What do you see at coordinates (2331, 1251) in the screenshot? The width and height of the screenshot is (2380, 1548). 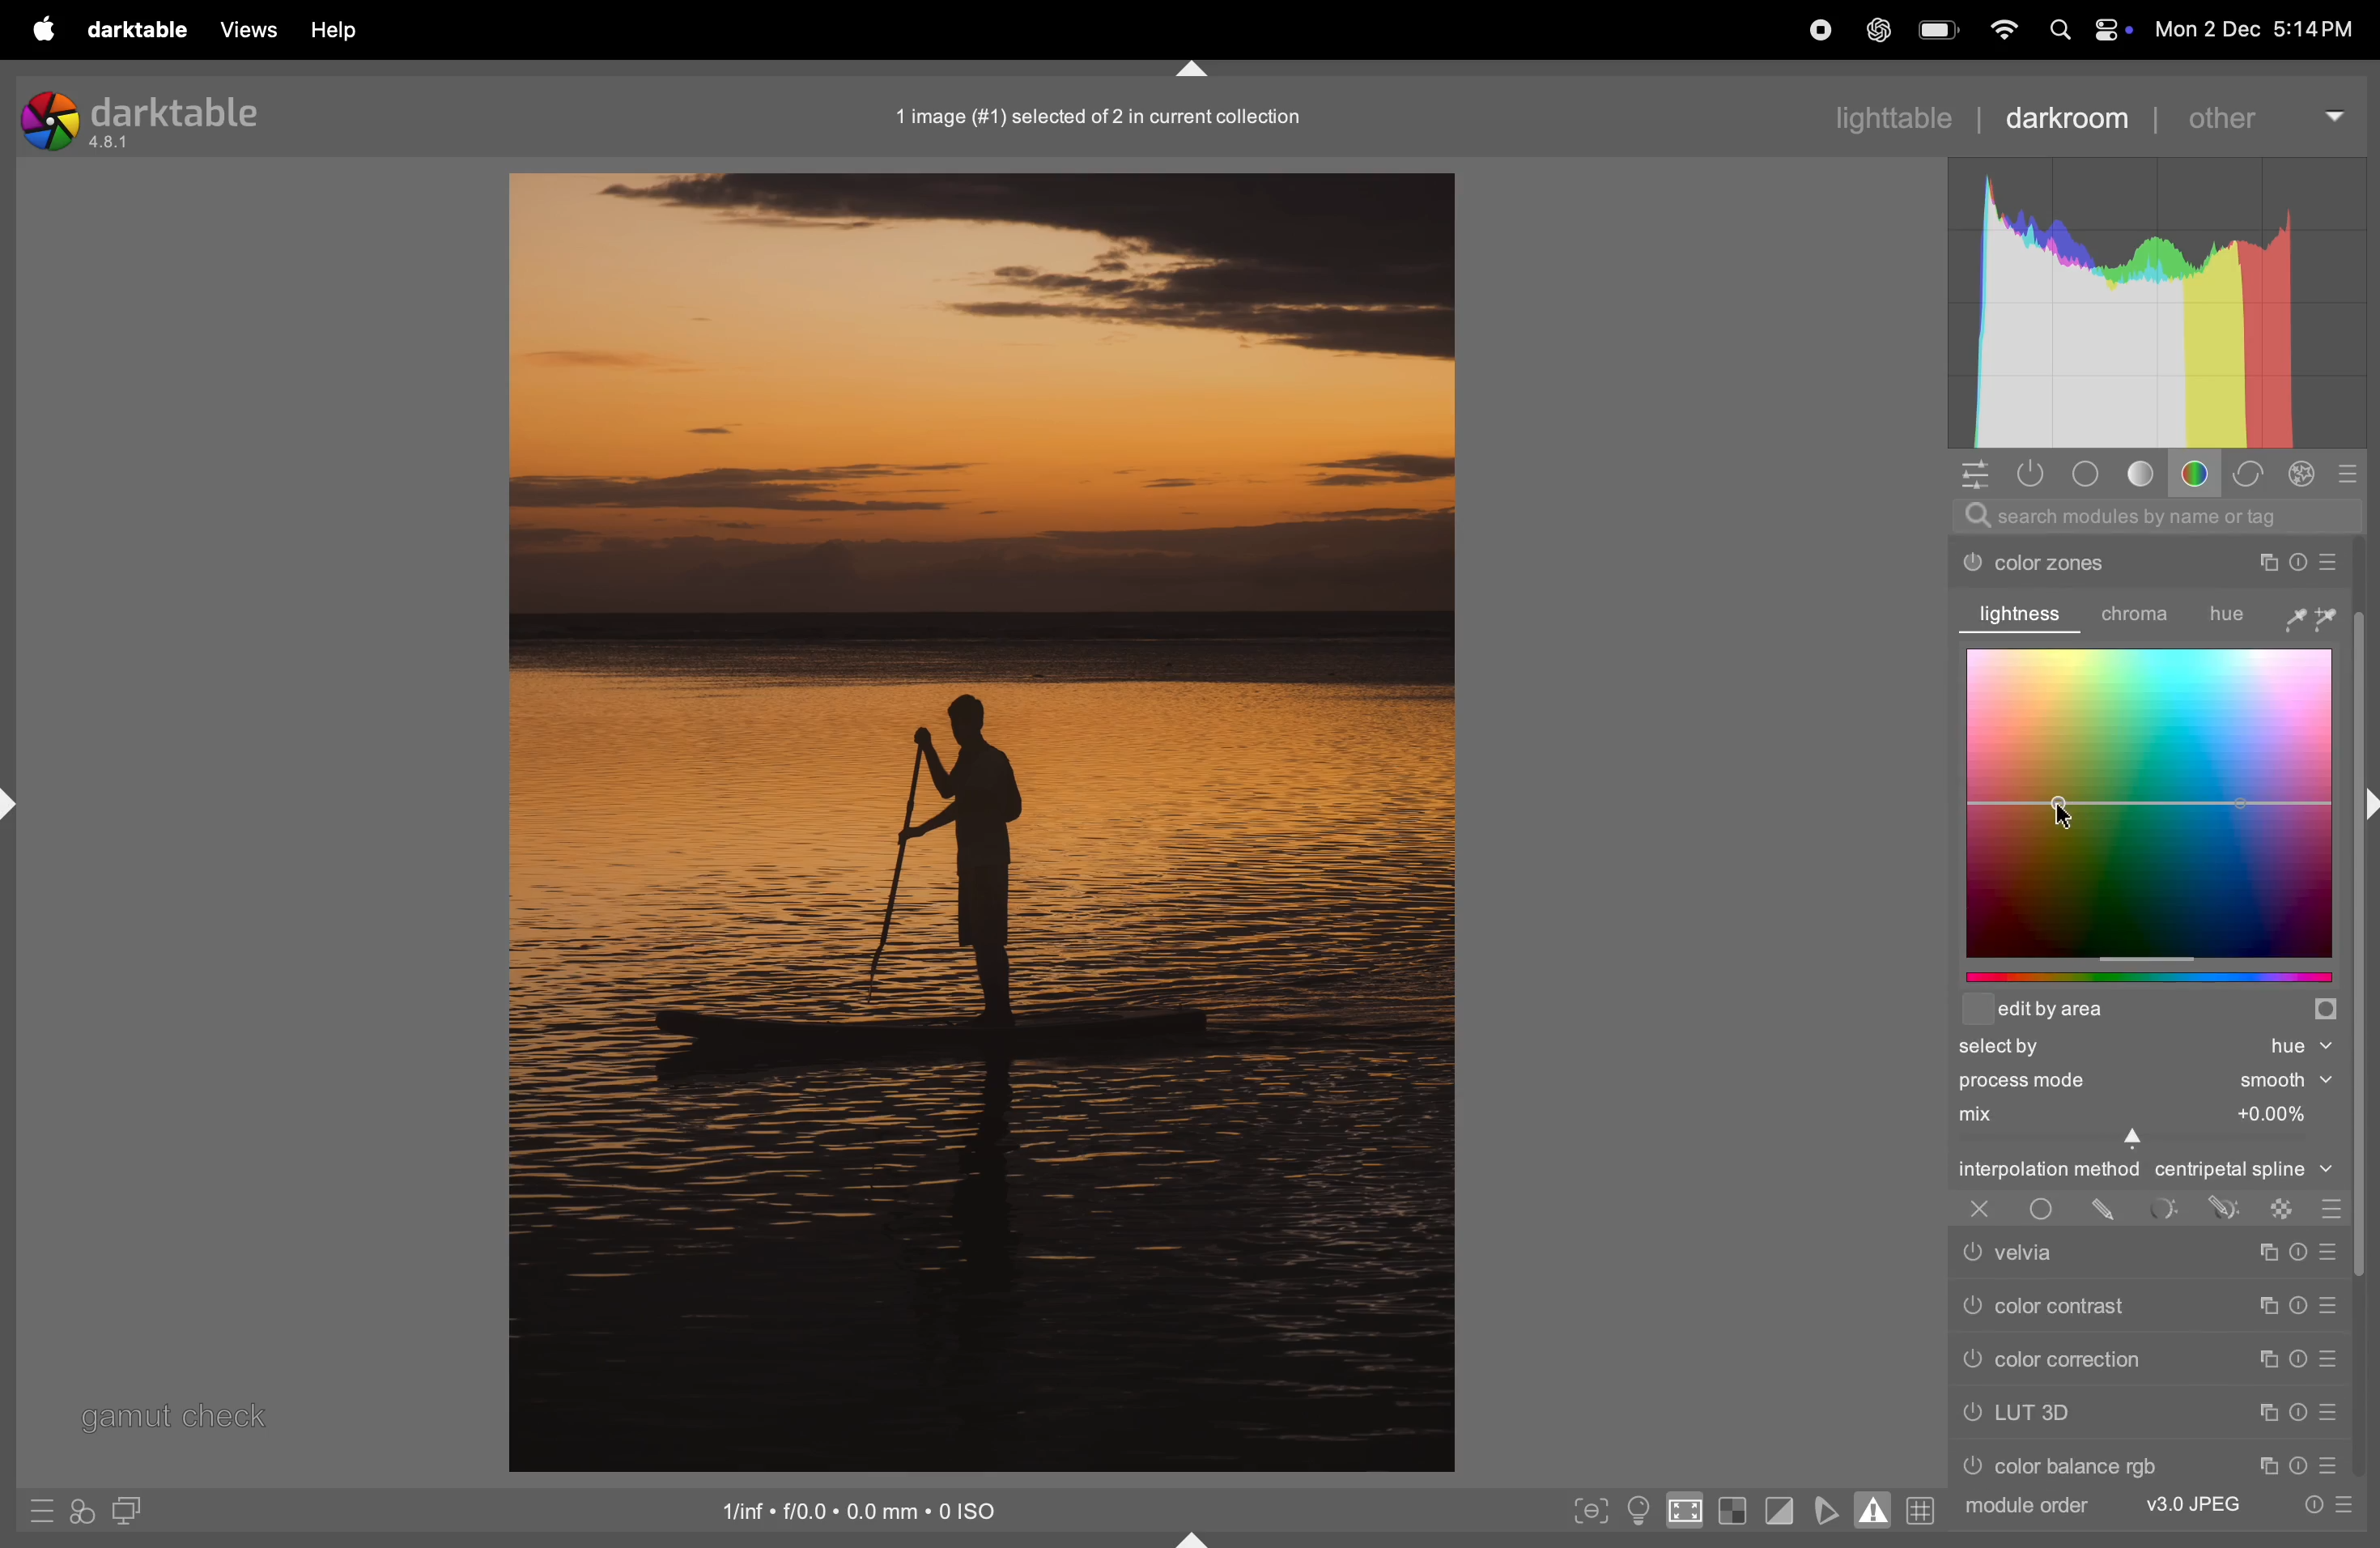 I see `Preset` at bounding box center [2331, 1251].